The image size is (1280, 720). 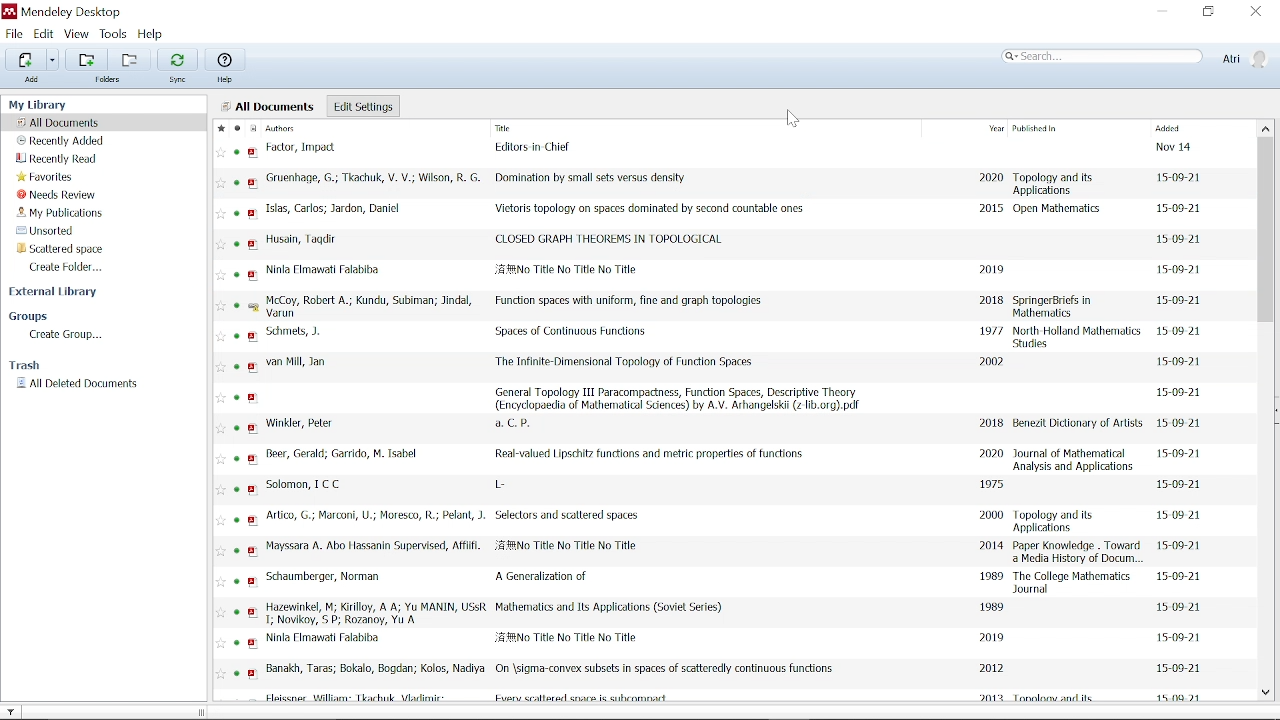 What do you see at coordinates (78, 34) in the screenshot?
I see `View` at bounding box center [78, 34].